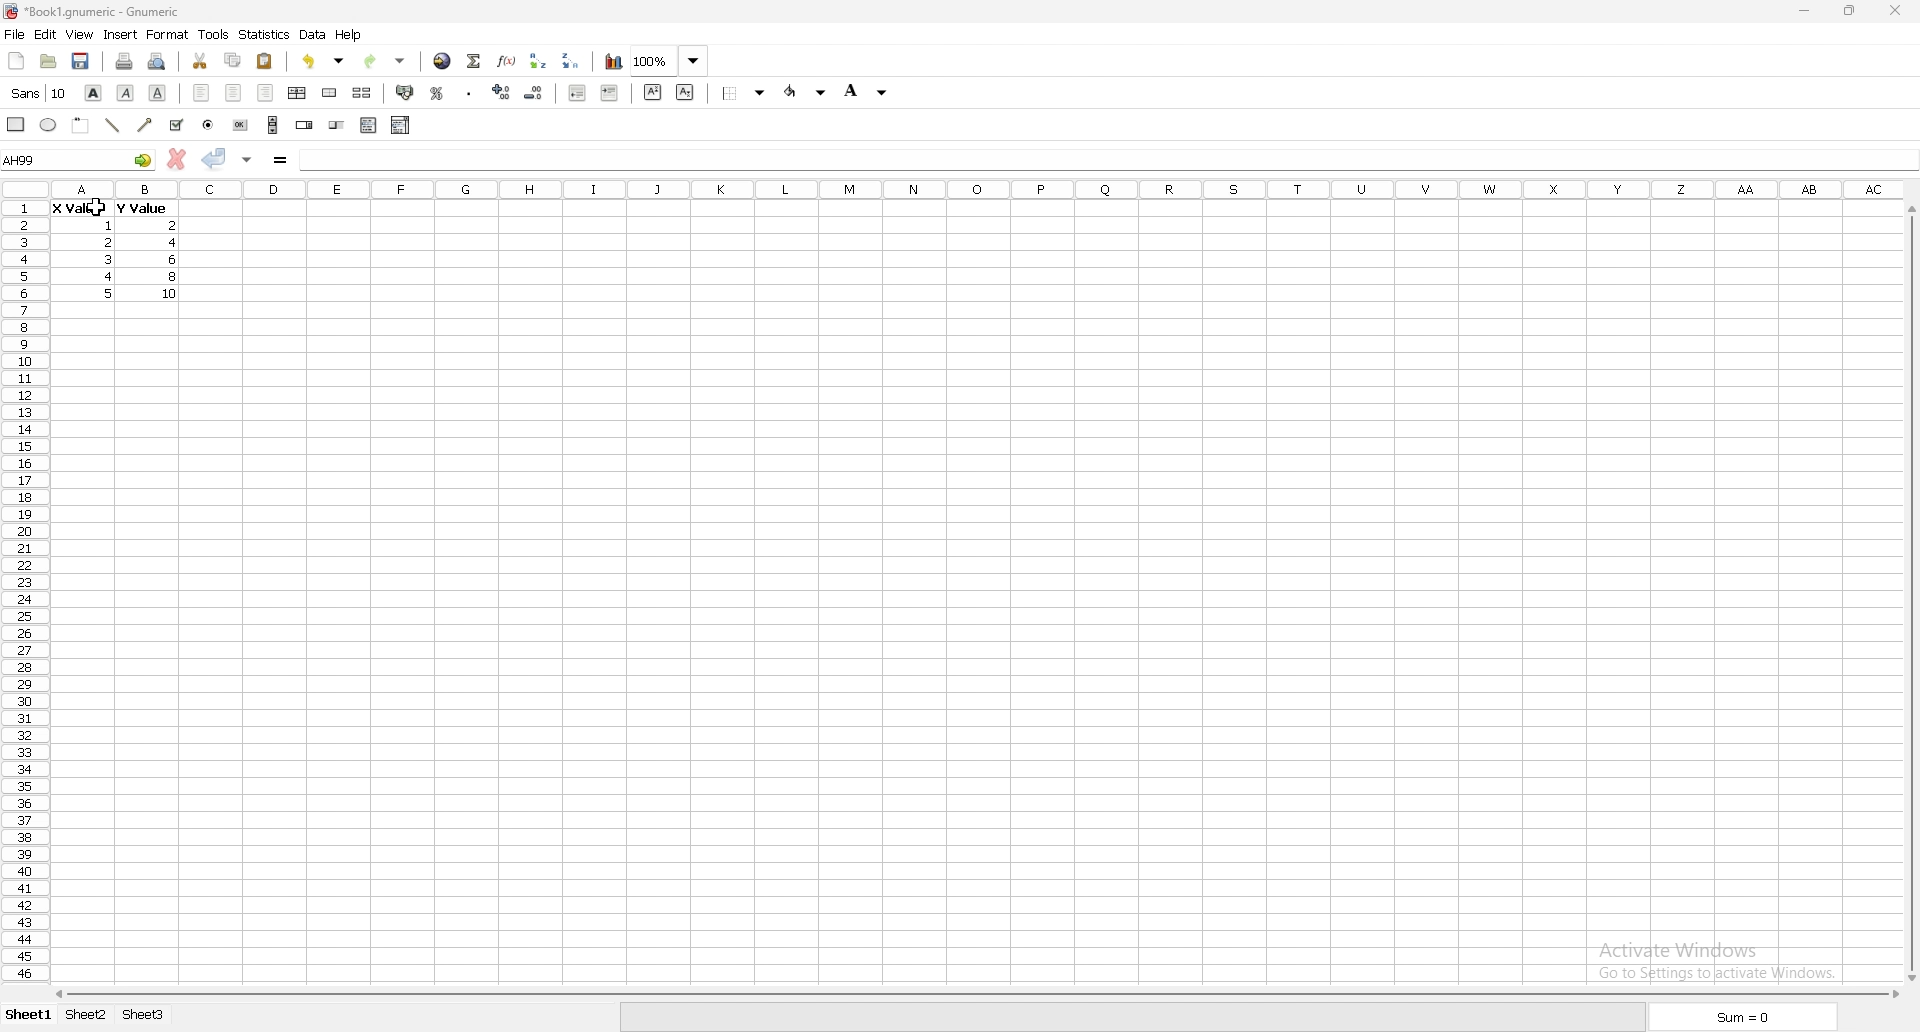 The width and height of the screenshot is (1920, 1032). Describe the element at coordinates (48, 124) in the screenshot. I see `ellipse` at that location.